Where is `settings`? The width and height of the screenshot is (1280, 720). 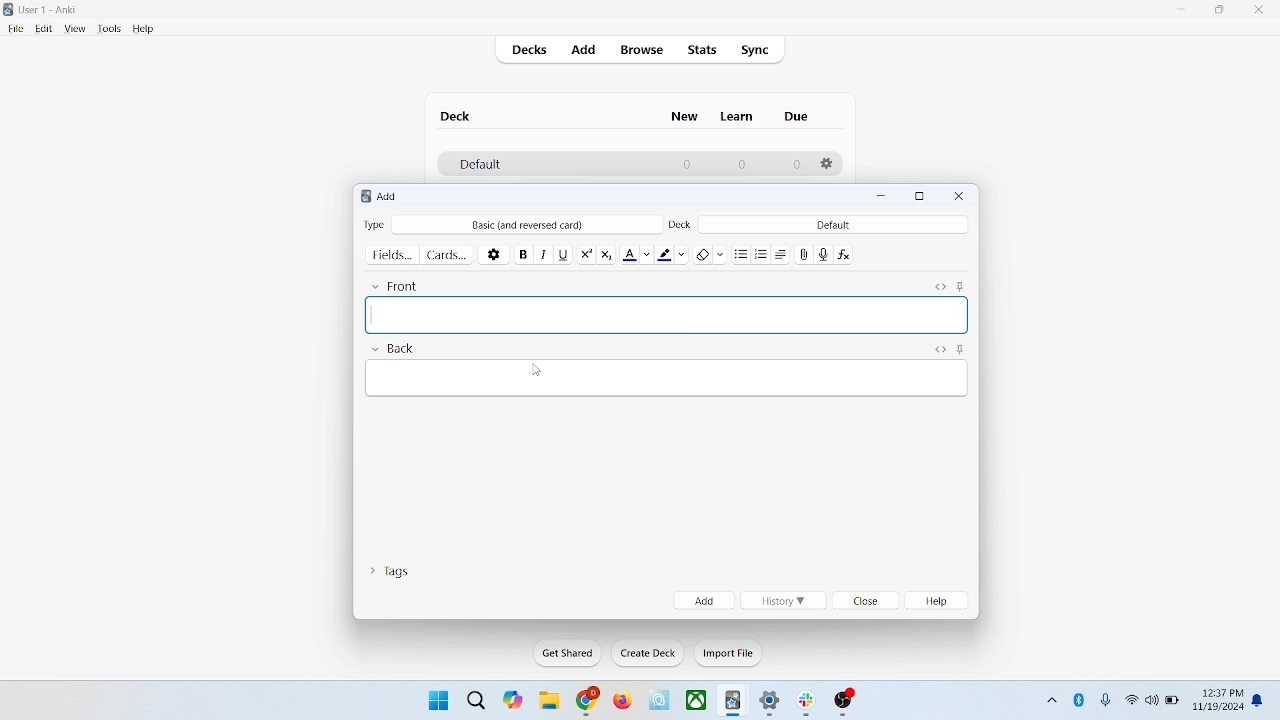
settings is located at coordinates (771, 704).